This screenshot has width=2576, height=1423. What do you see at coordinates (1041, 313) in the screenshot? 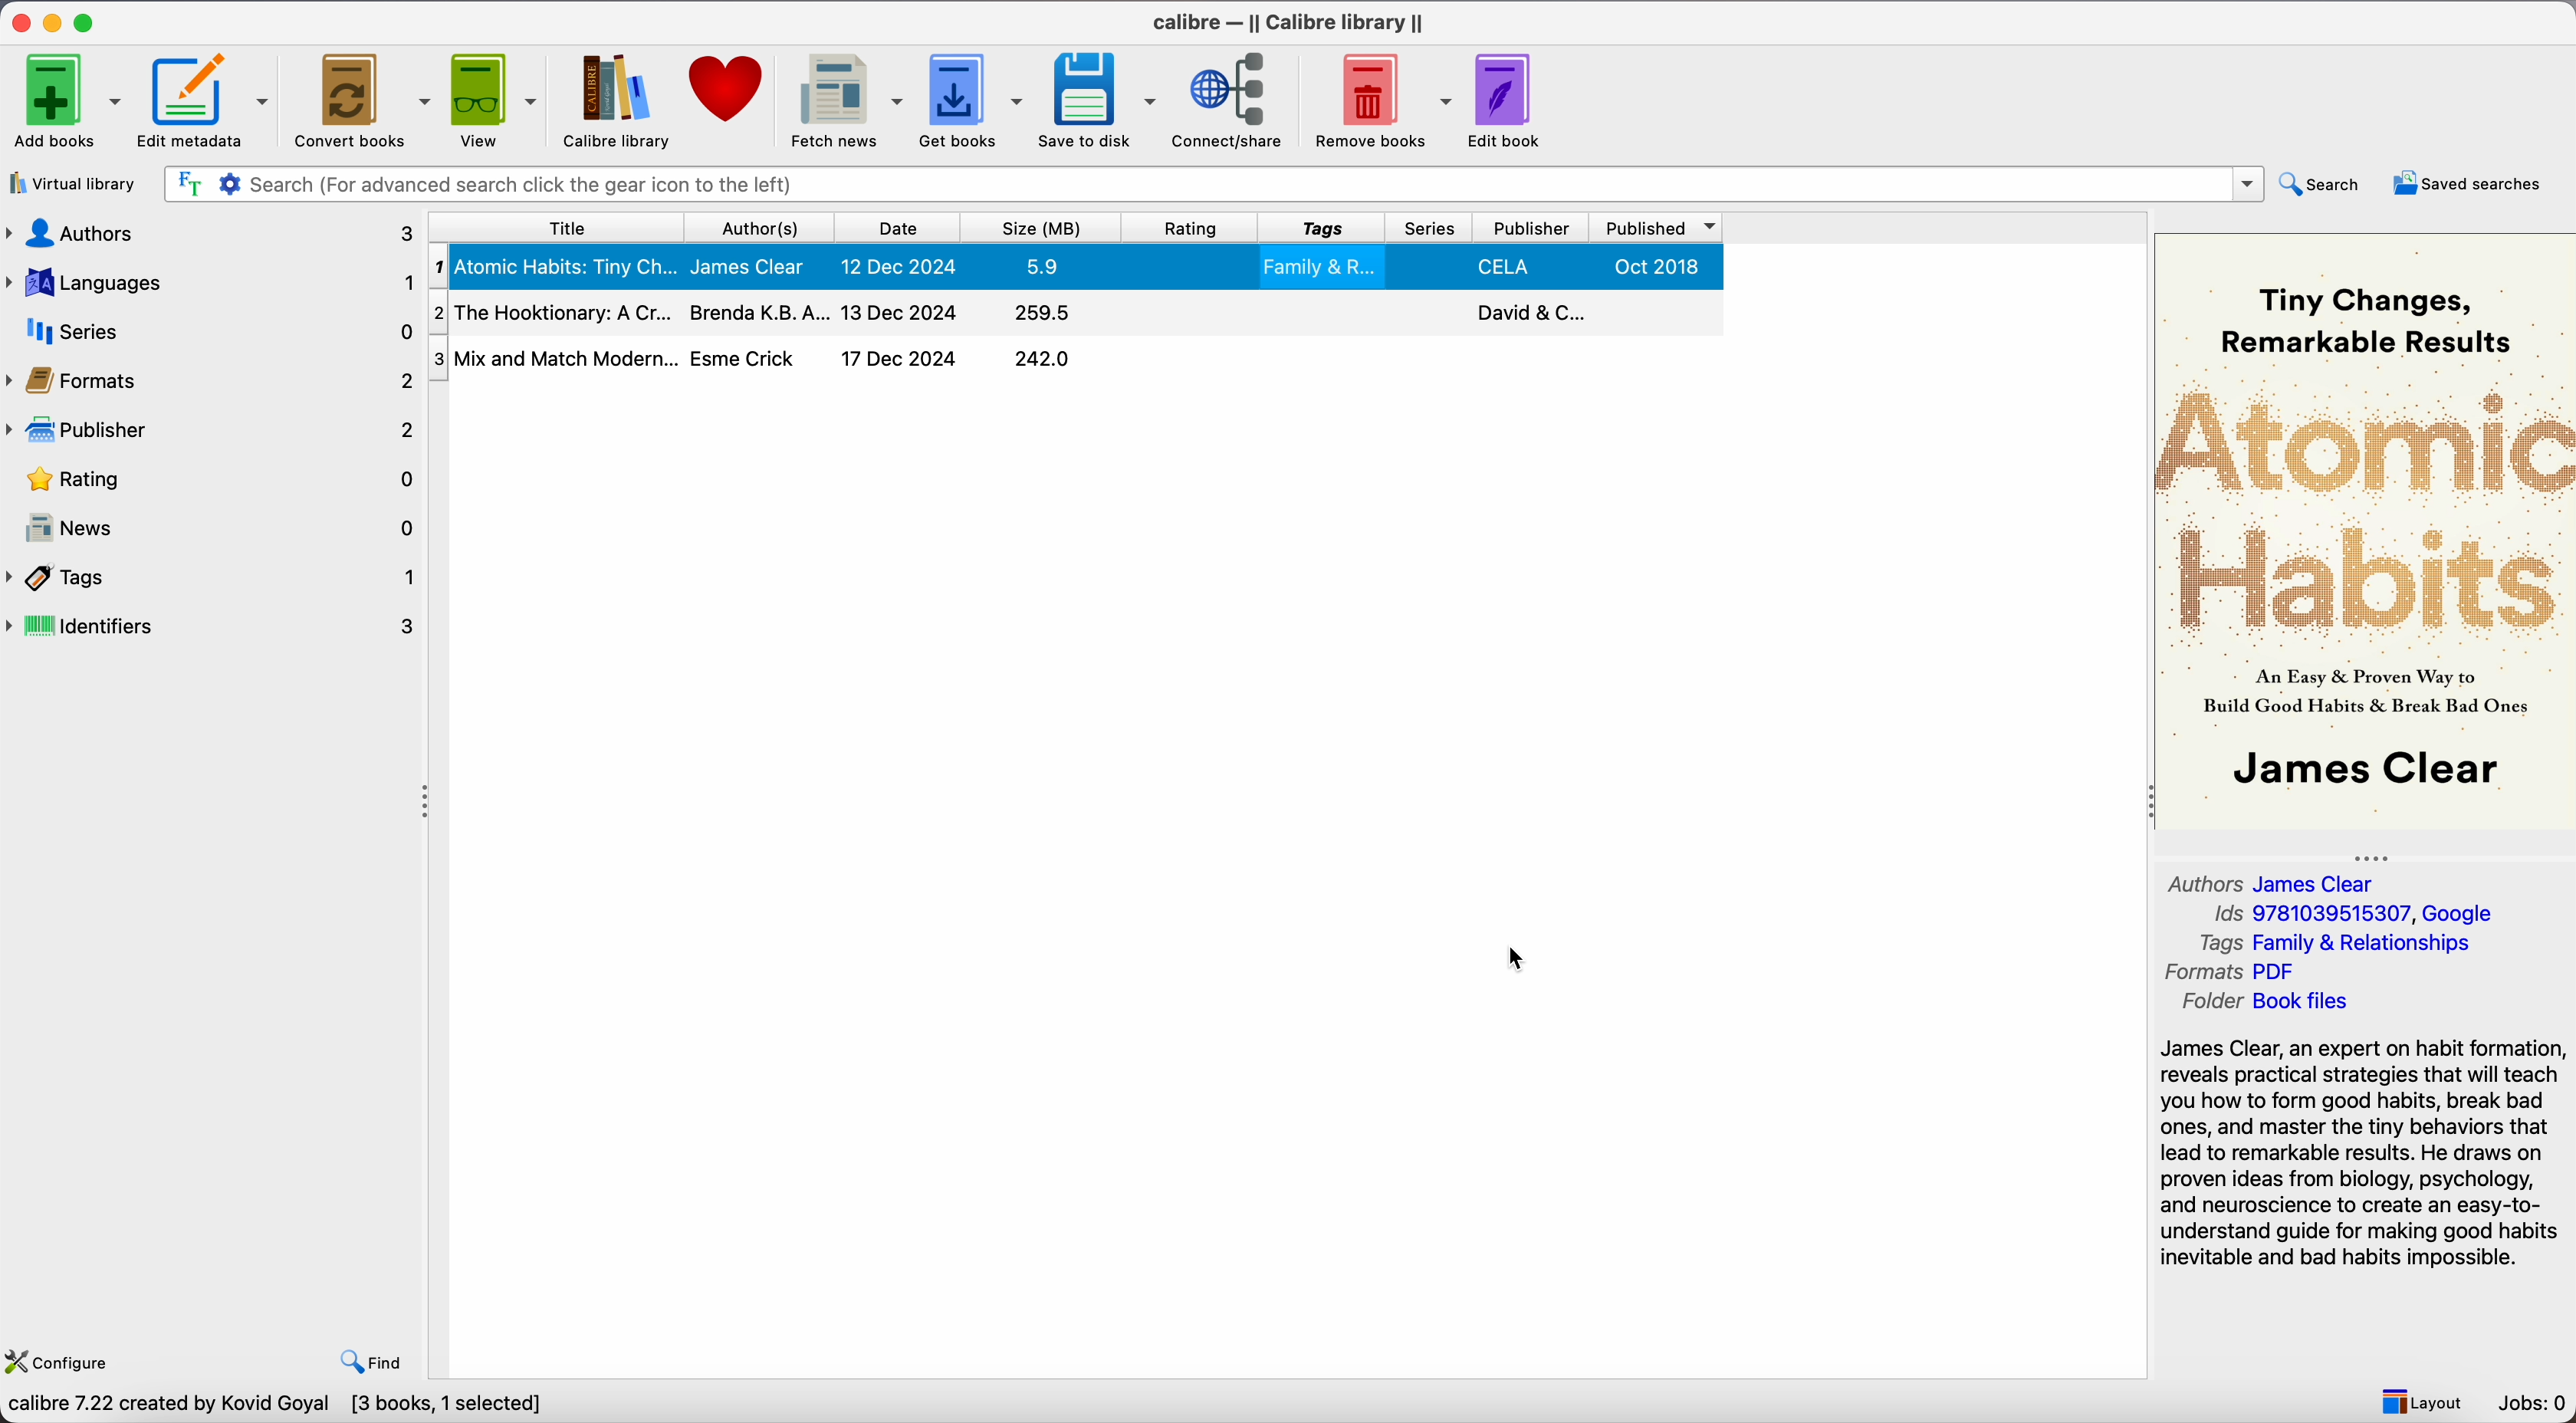
I see `295.5` at bounding box center [1041, 313].